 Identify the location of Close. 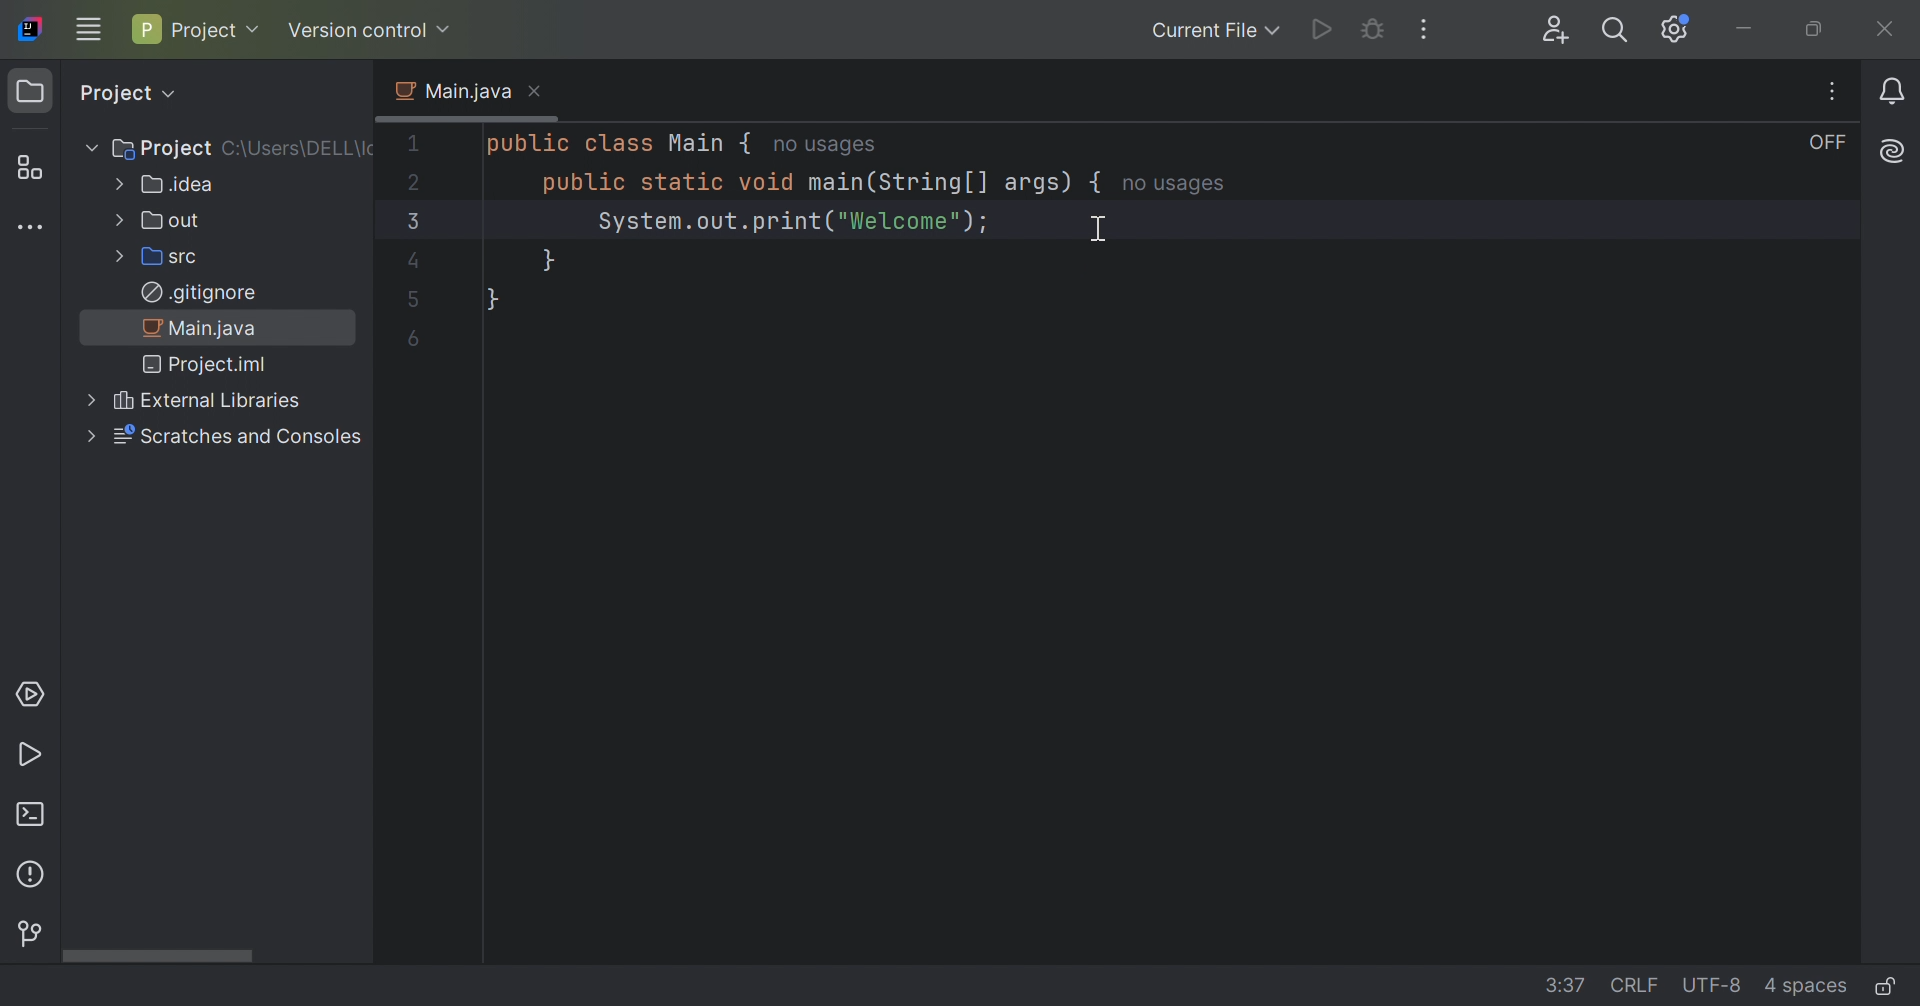
(1885, 29).